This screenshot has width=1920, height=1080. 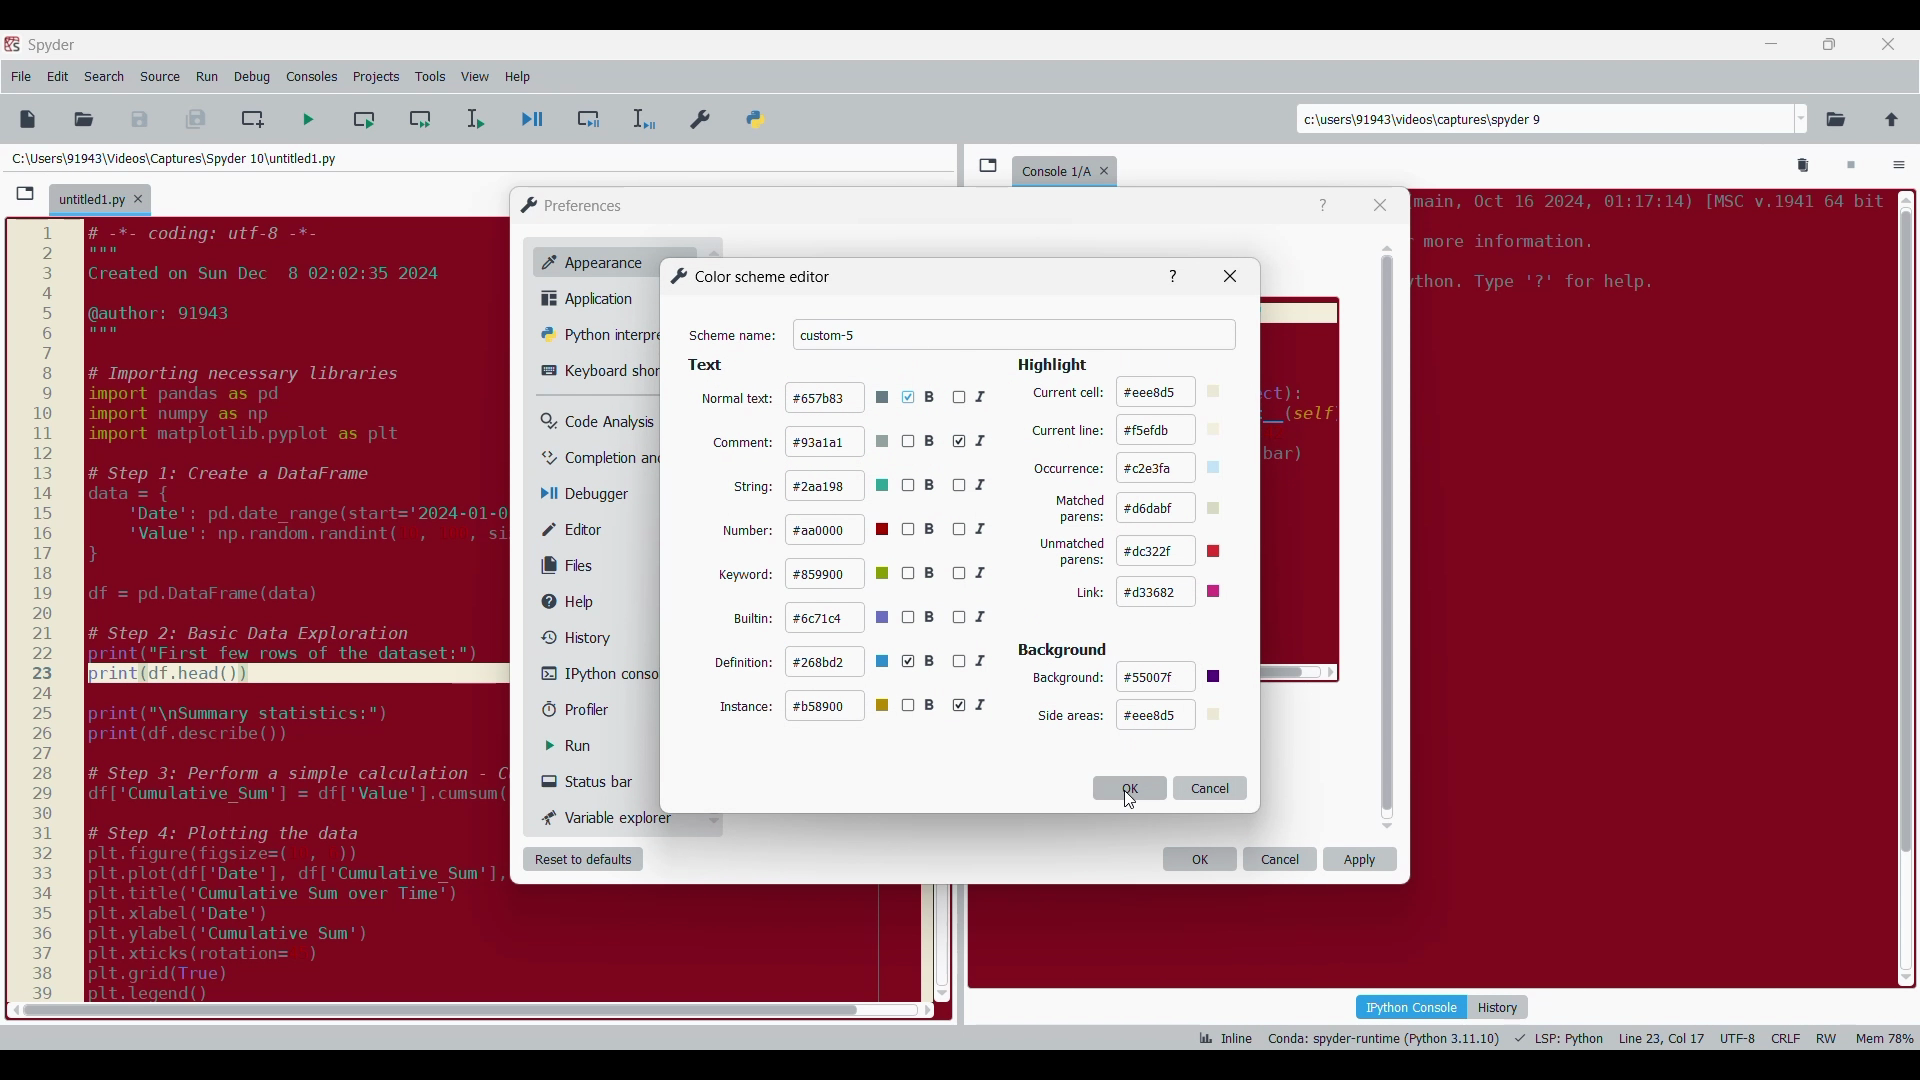 What do you see at coordinates (1899, 167) in the screenshot?
I see `Options` at bounding box center [1899, 167].